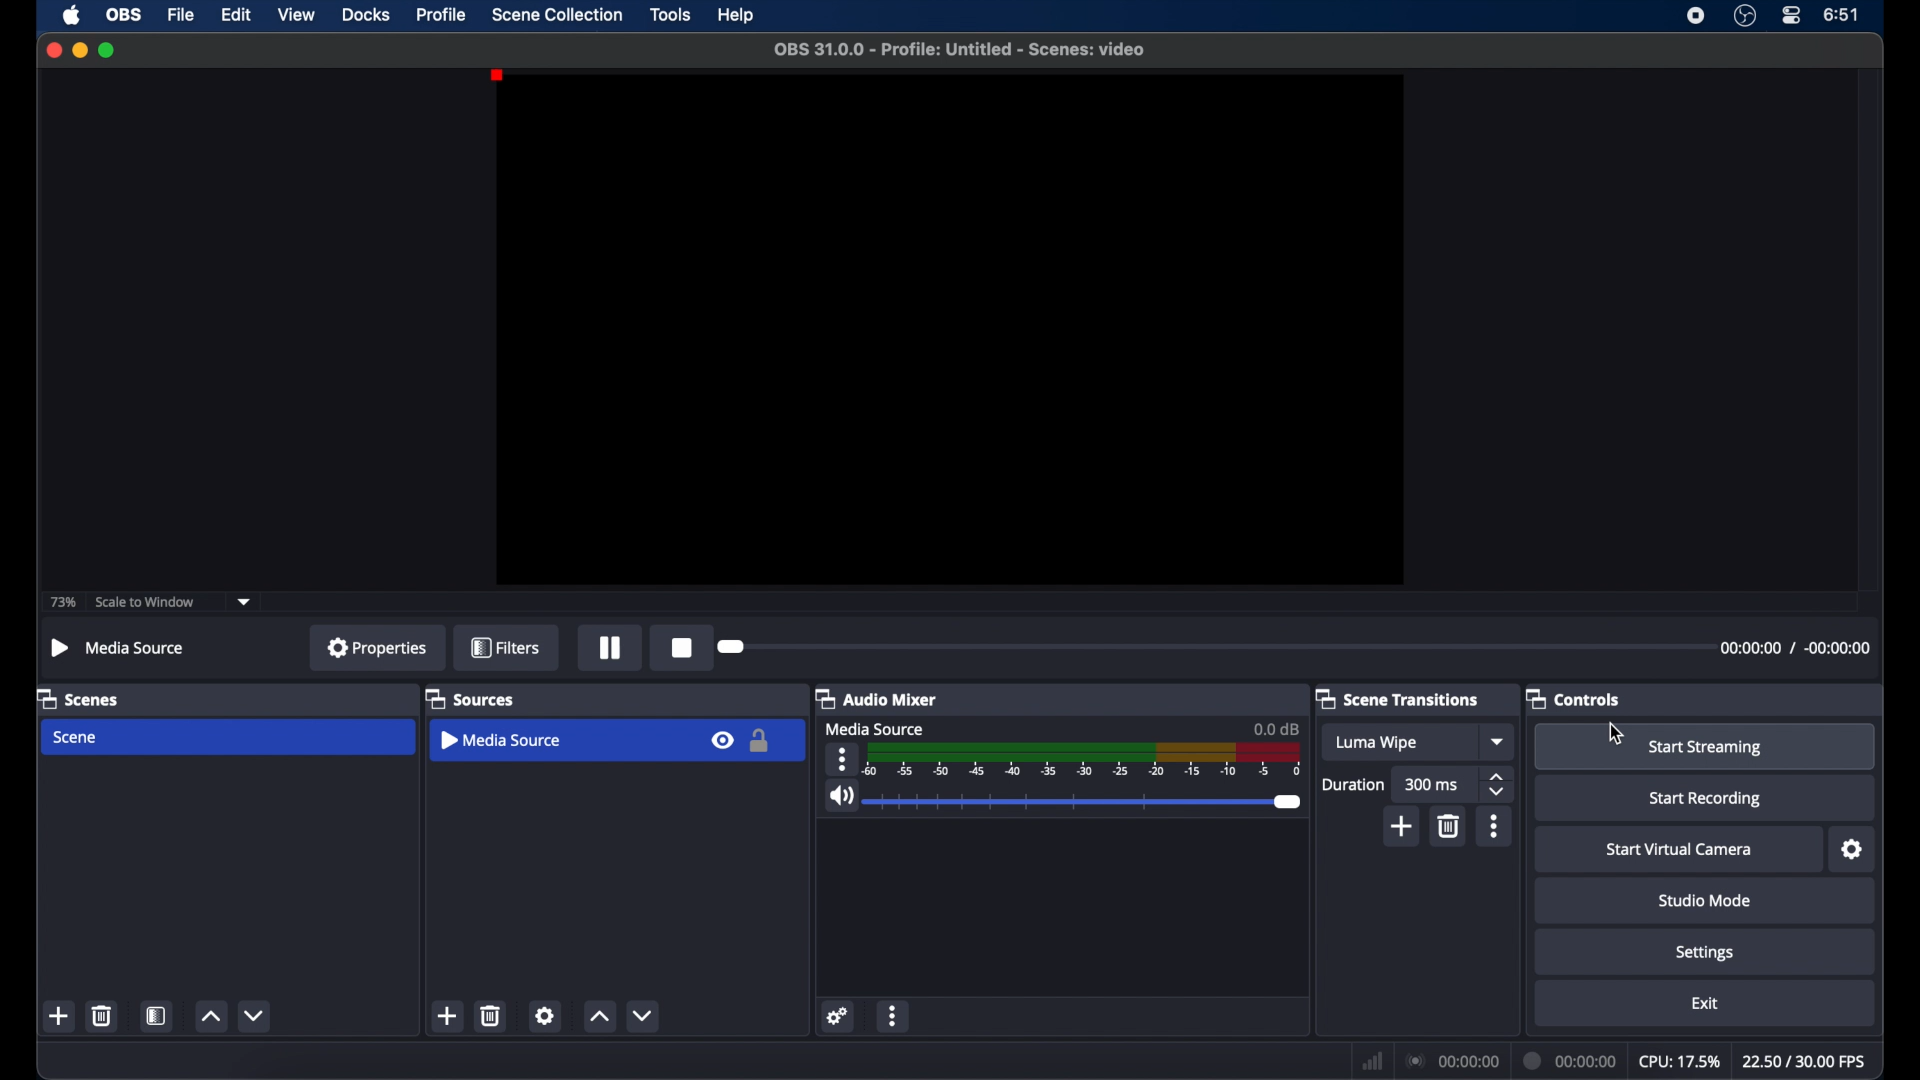 The width and height of the screenshot is (1920, 1080). Describe the element at coordinates (492, 1016) in the screenshot. I see `delete` at that location.